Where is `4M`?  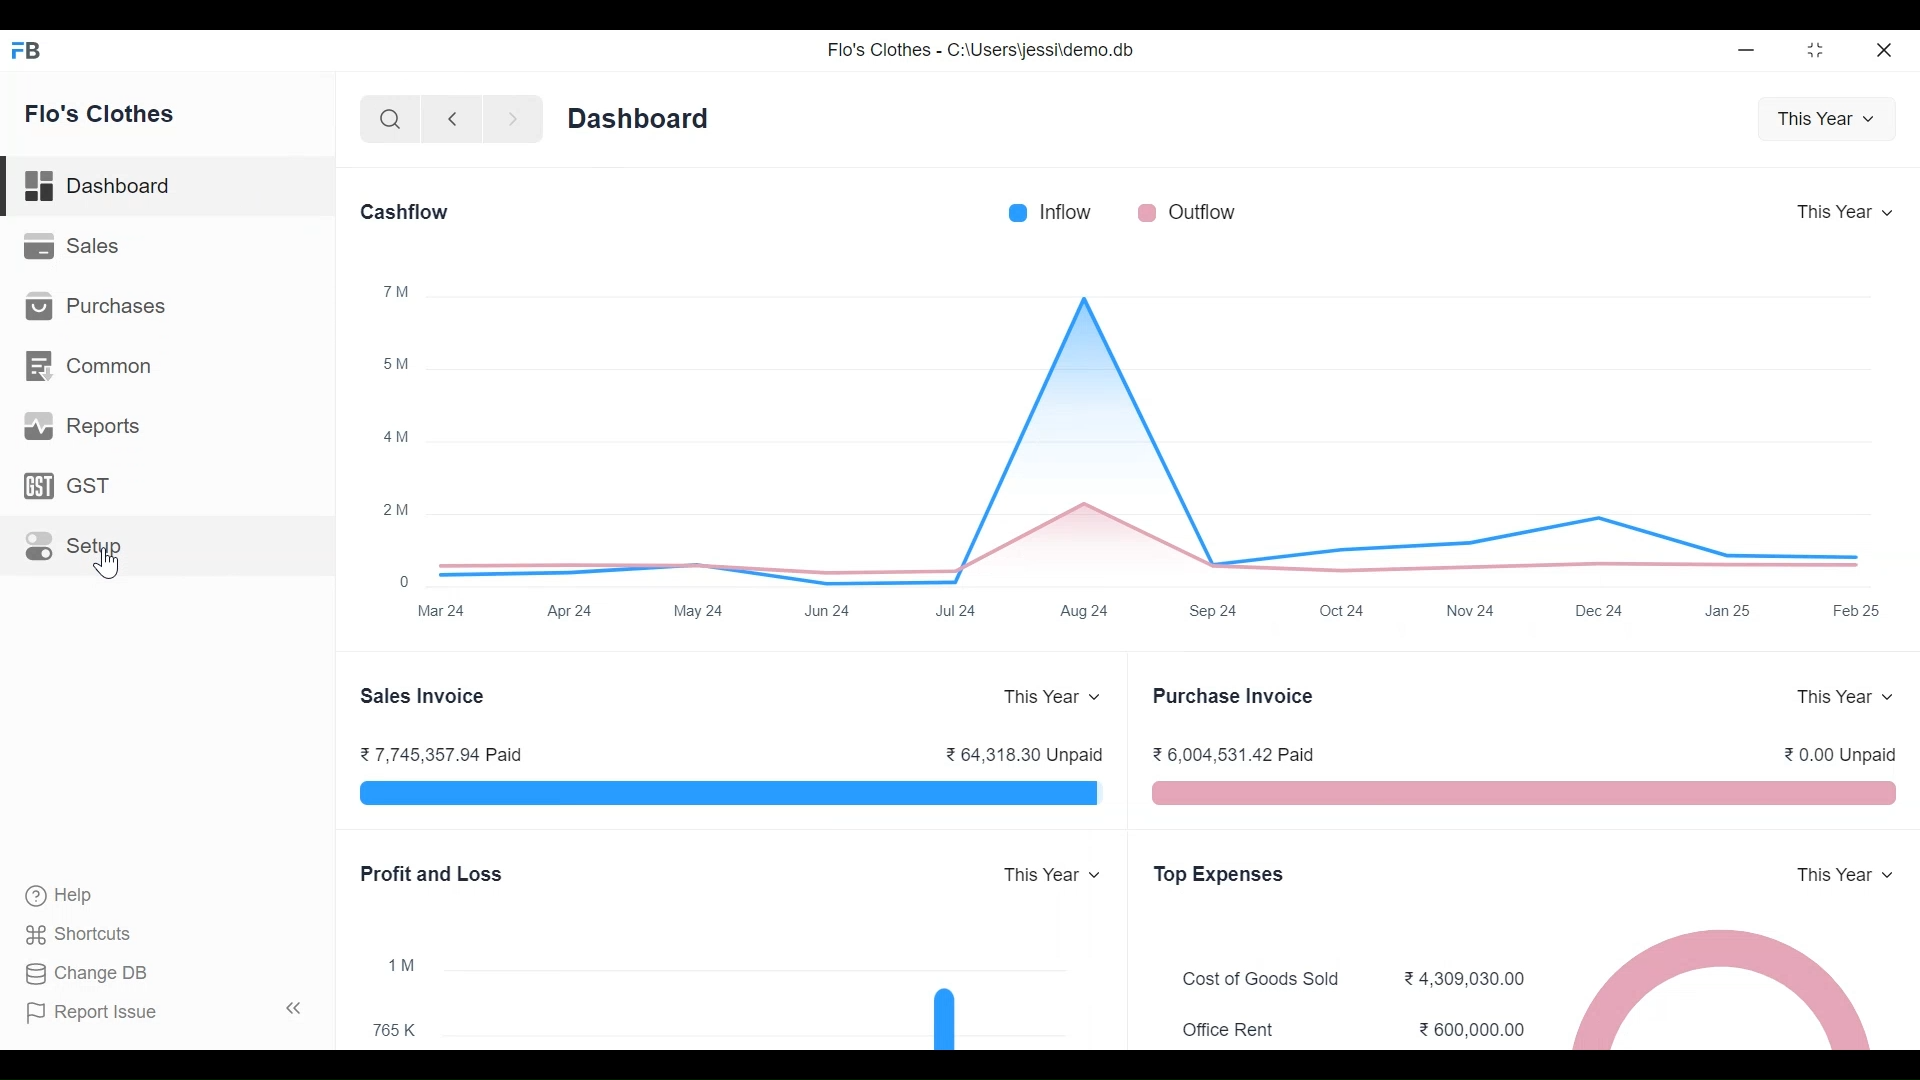
4M is located at coordinates (396, 435).